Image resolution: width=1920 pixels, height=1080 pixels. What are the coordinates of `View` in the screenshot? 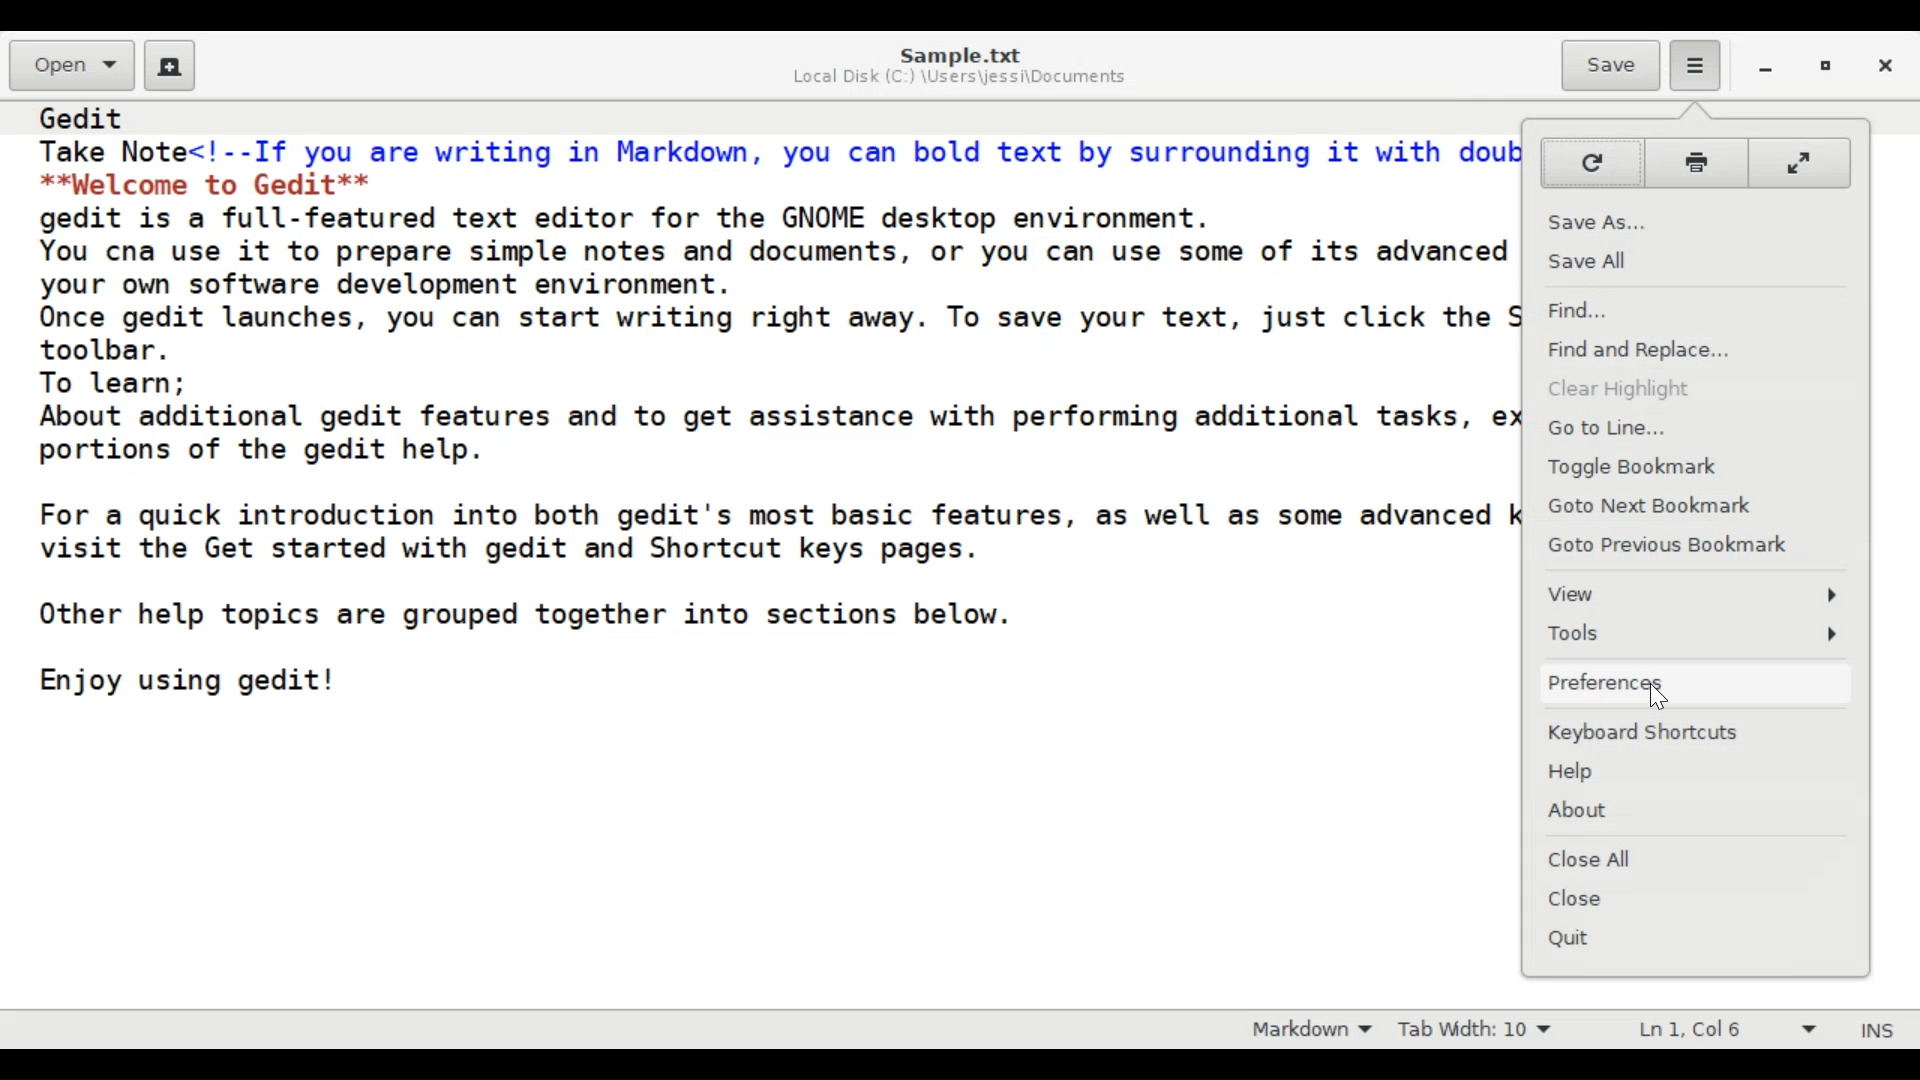 It's located at (1694, 595).